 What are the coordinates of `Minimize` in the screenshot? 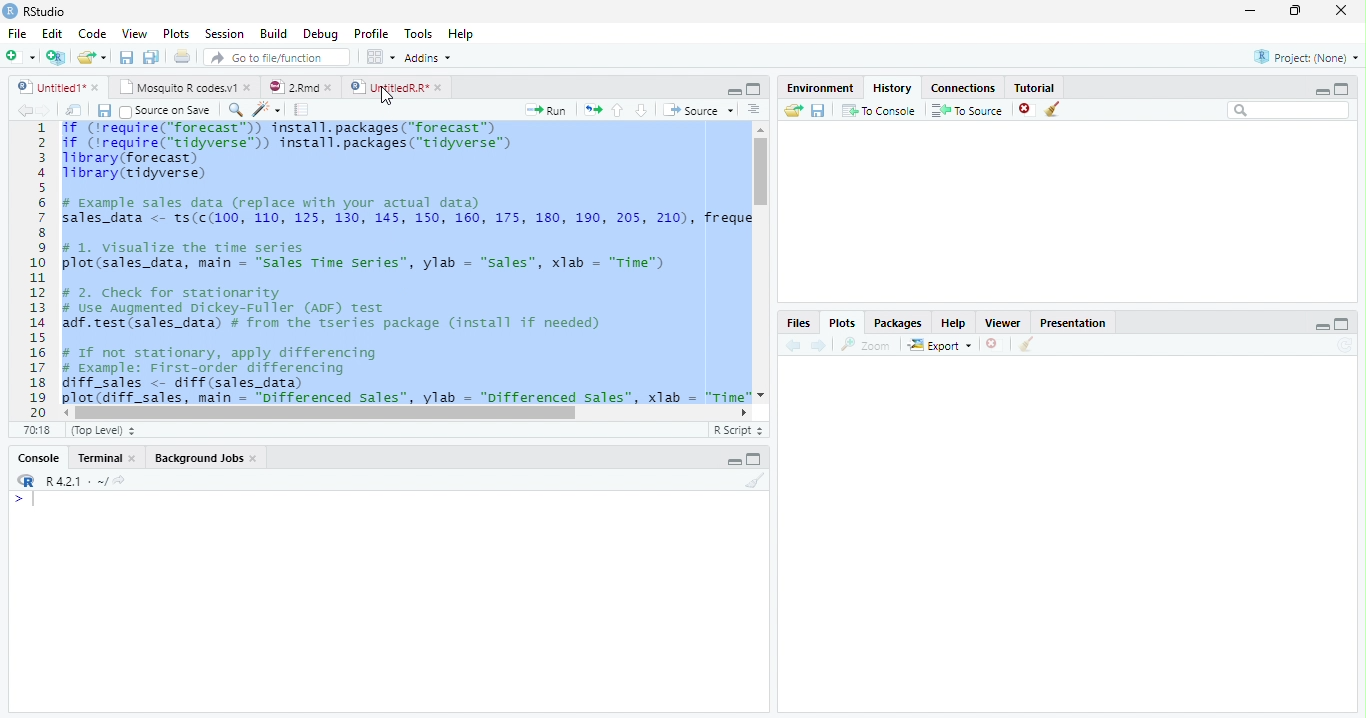 It's located at (734, 91).